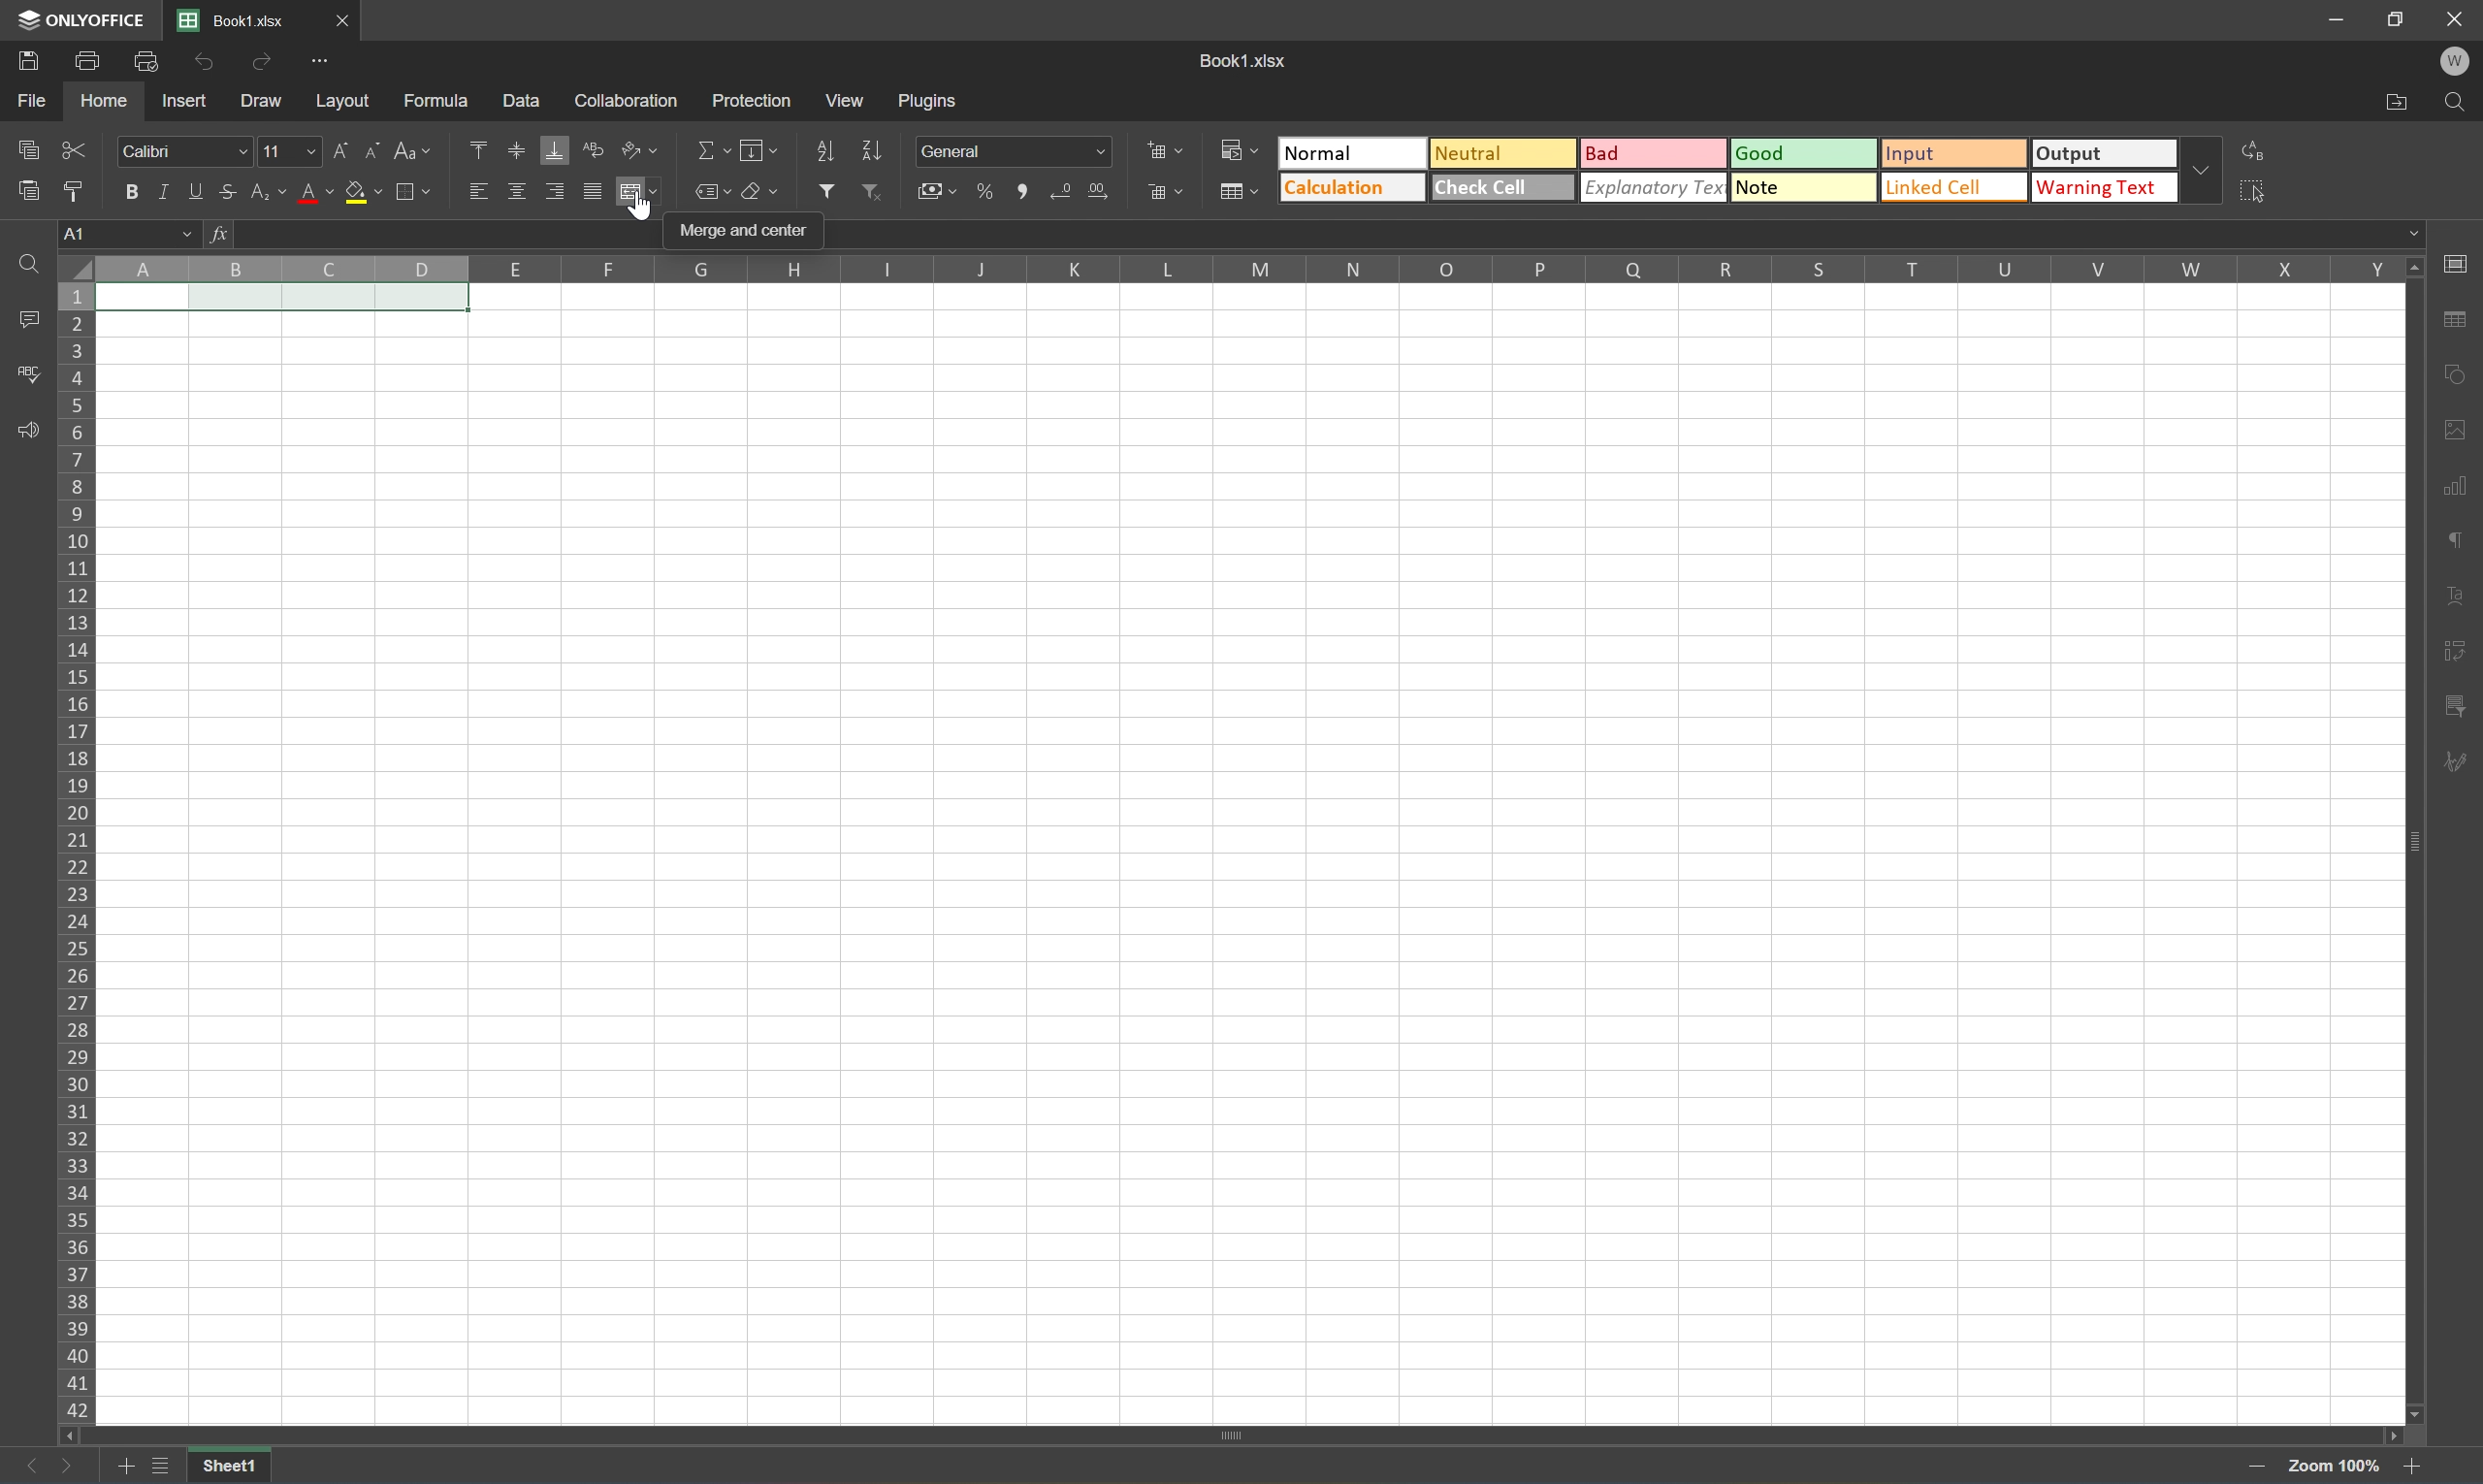  Describe the element at coordinates (518, 194) in the screenshot. I see `Align middle` at that location.